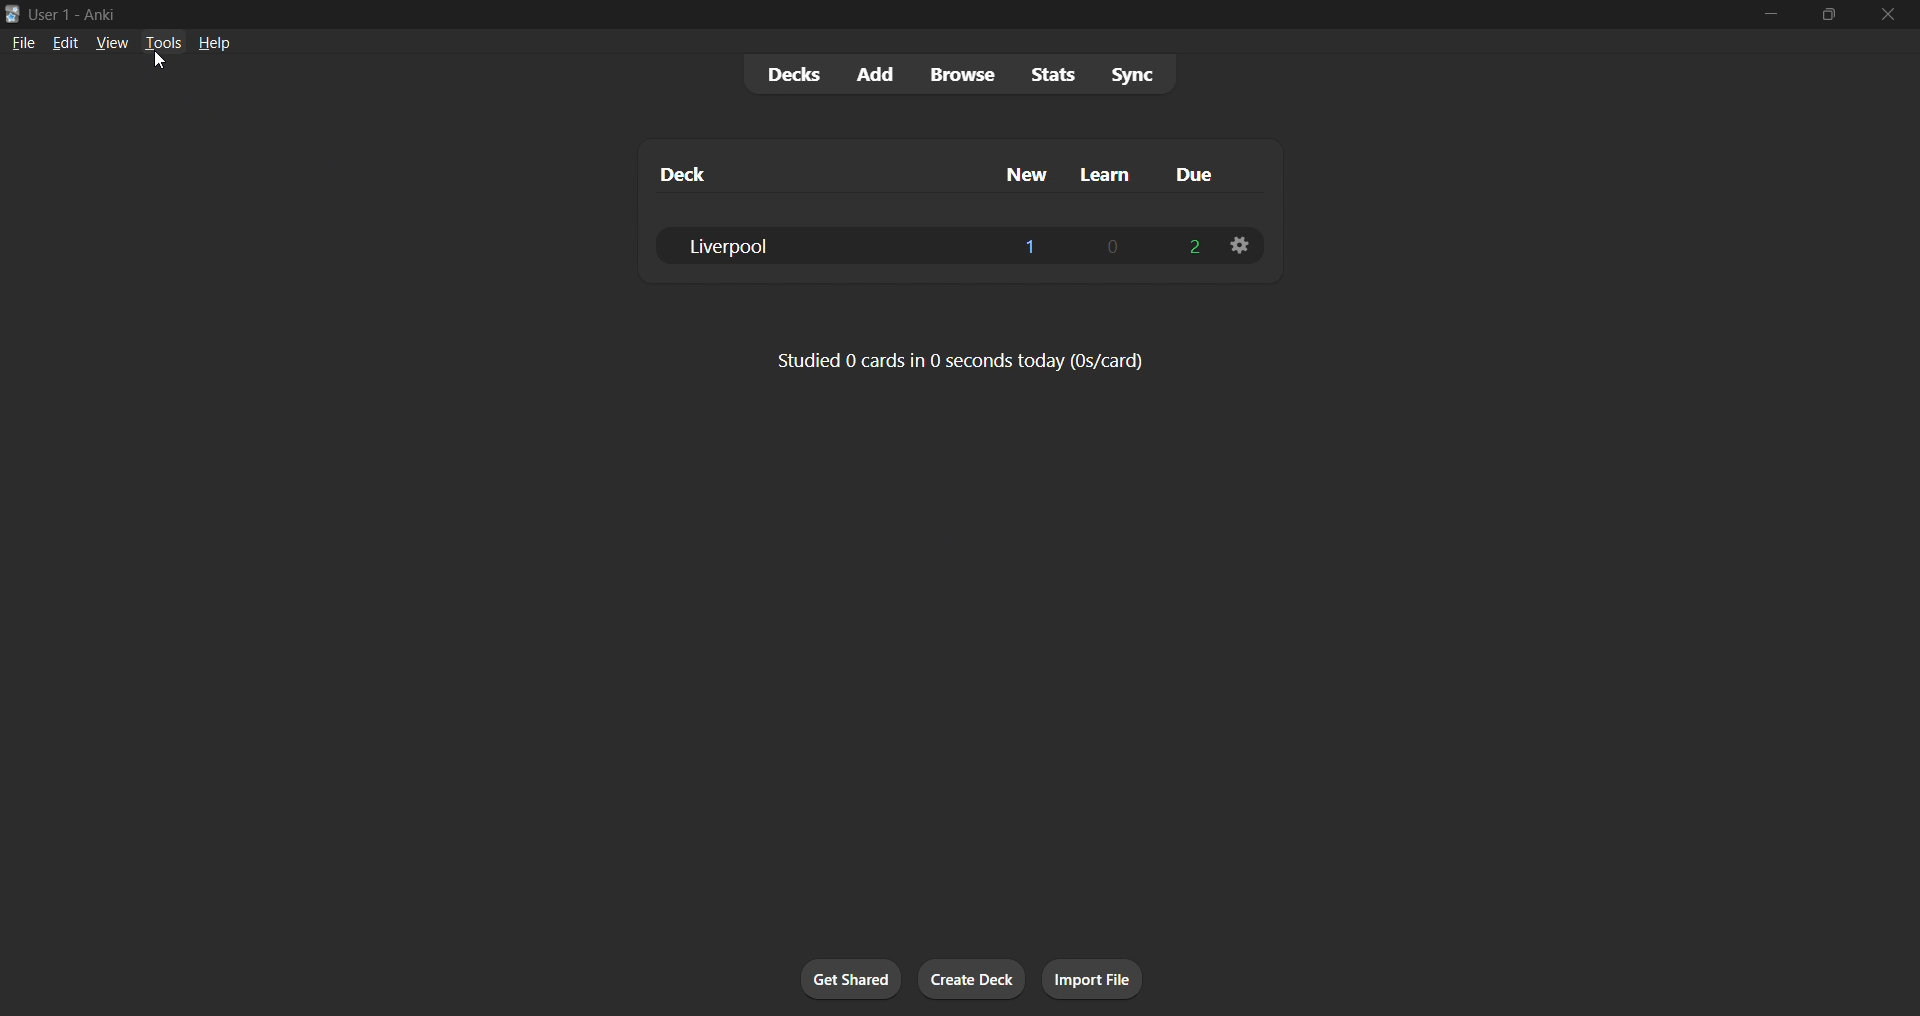 Image resolution: width=1920 pixels, height=1016 pixels. What do you see at coordinates (1240, 243) in the screenshot?
I see `liverpool deck options` at bounding box center [1240, 243].